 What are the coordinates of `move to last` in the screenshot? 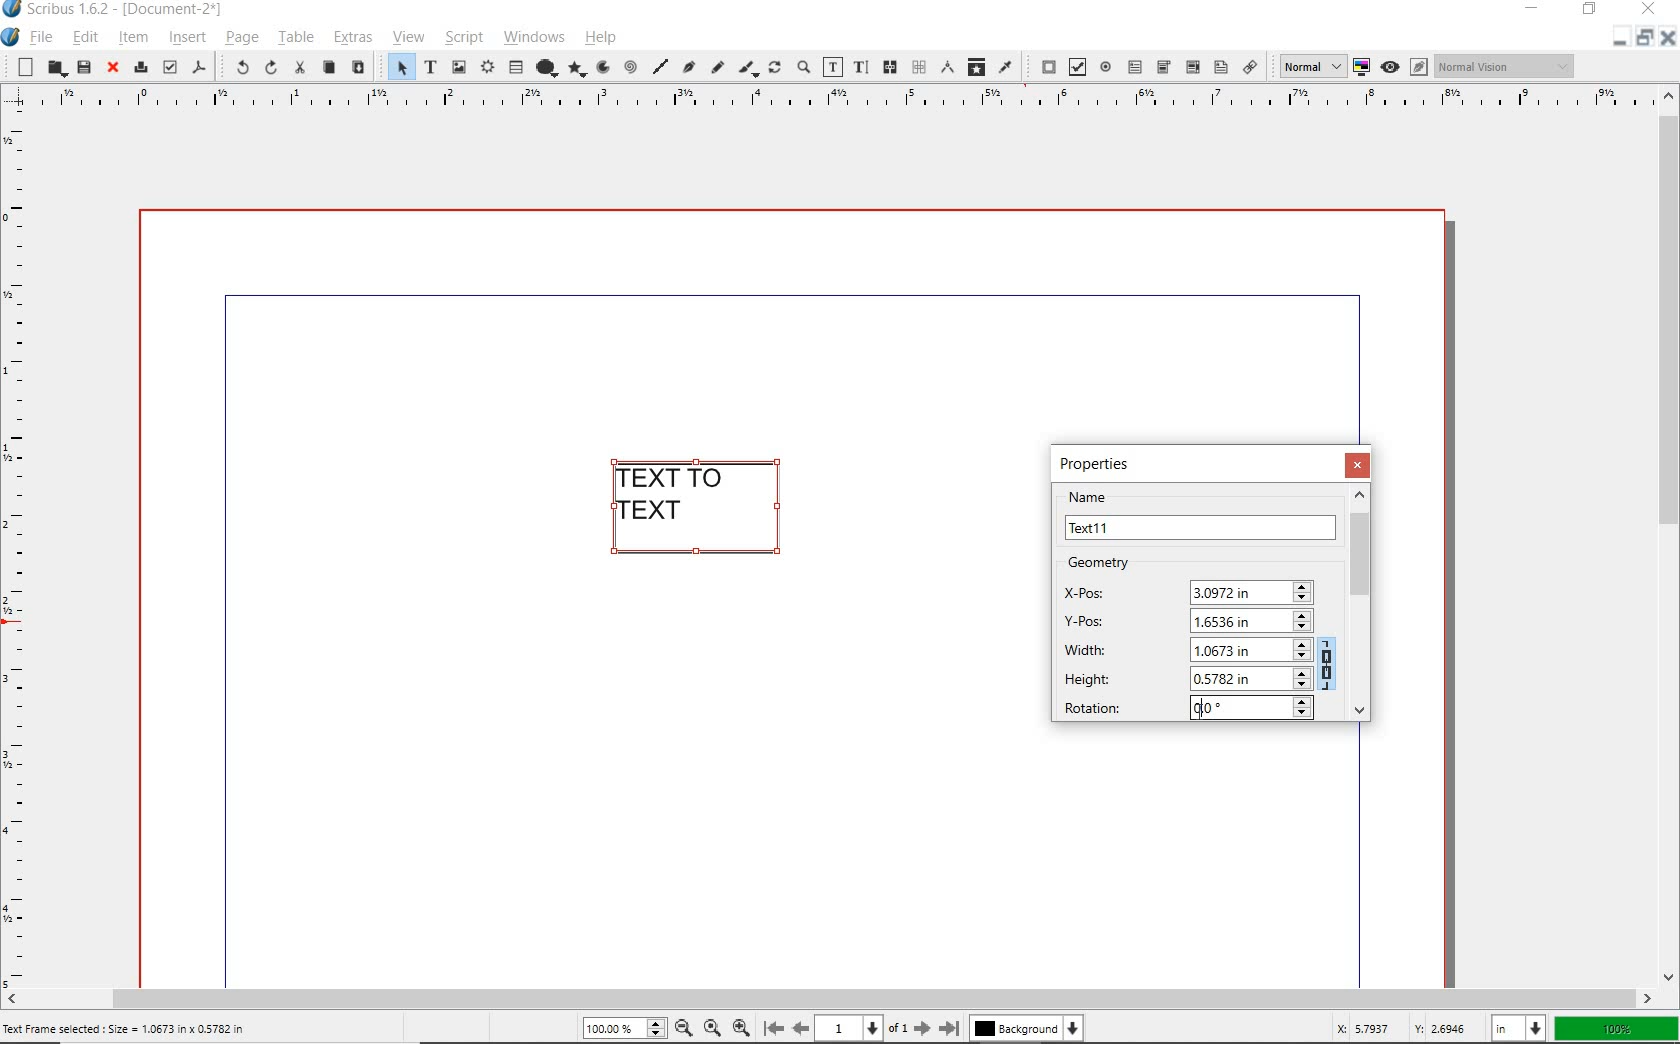 It's located at (952, 1030).